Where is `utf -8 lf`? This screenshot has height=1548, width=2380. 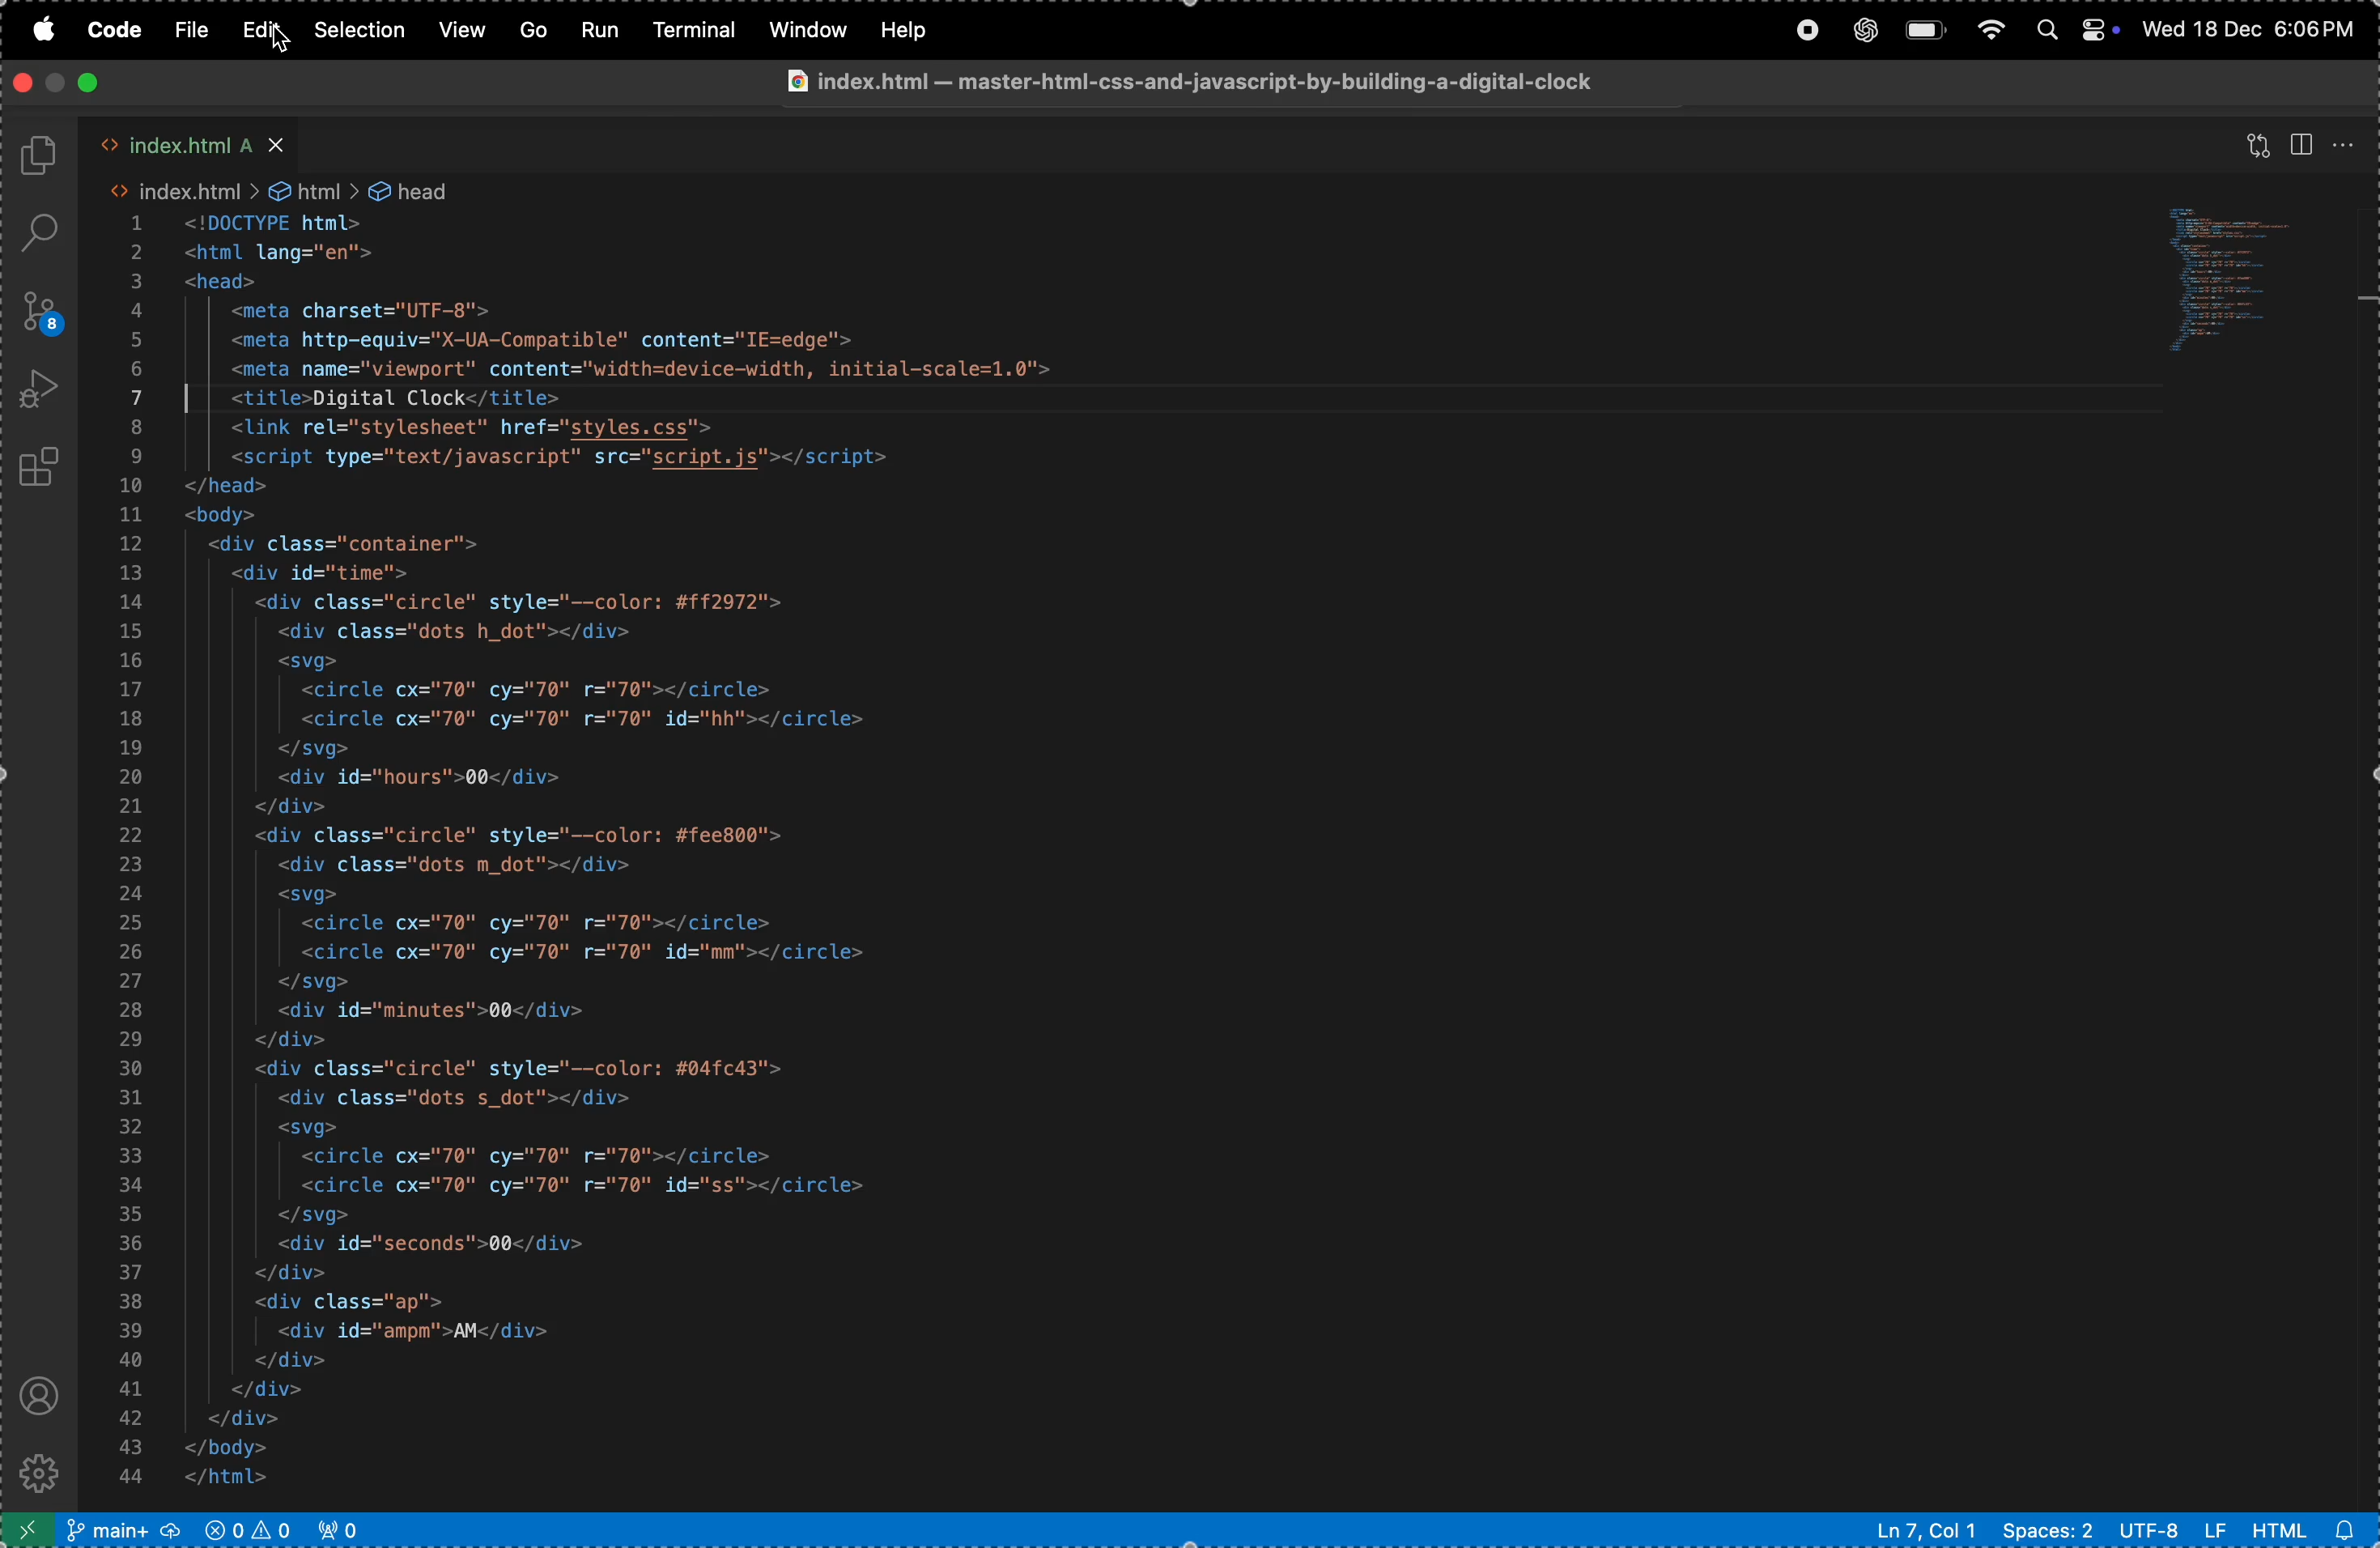
utf -8 lf is located at coordinates (2171, 1528).